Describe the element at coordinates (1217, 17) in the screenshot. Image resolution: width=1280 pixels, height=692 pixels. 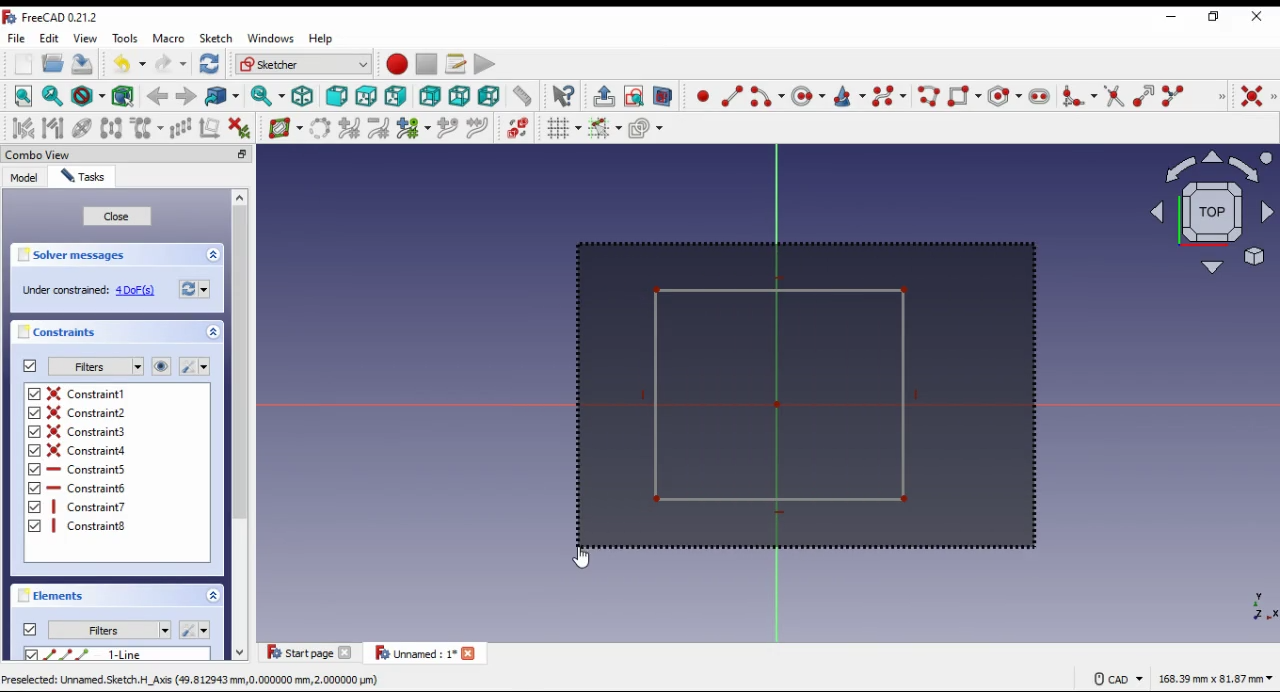
I see `restore` at that location.